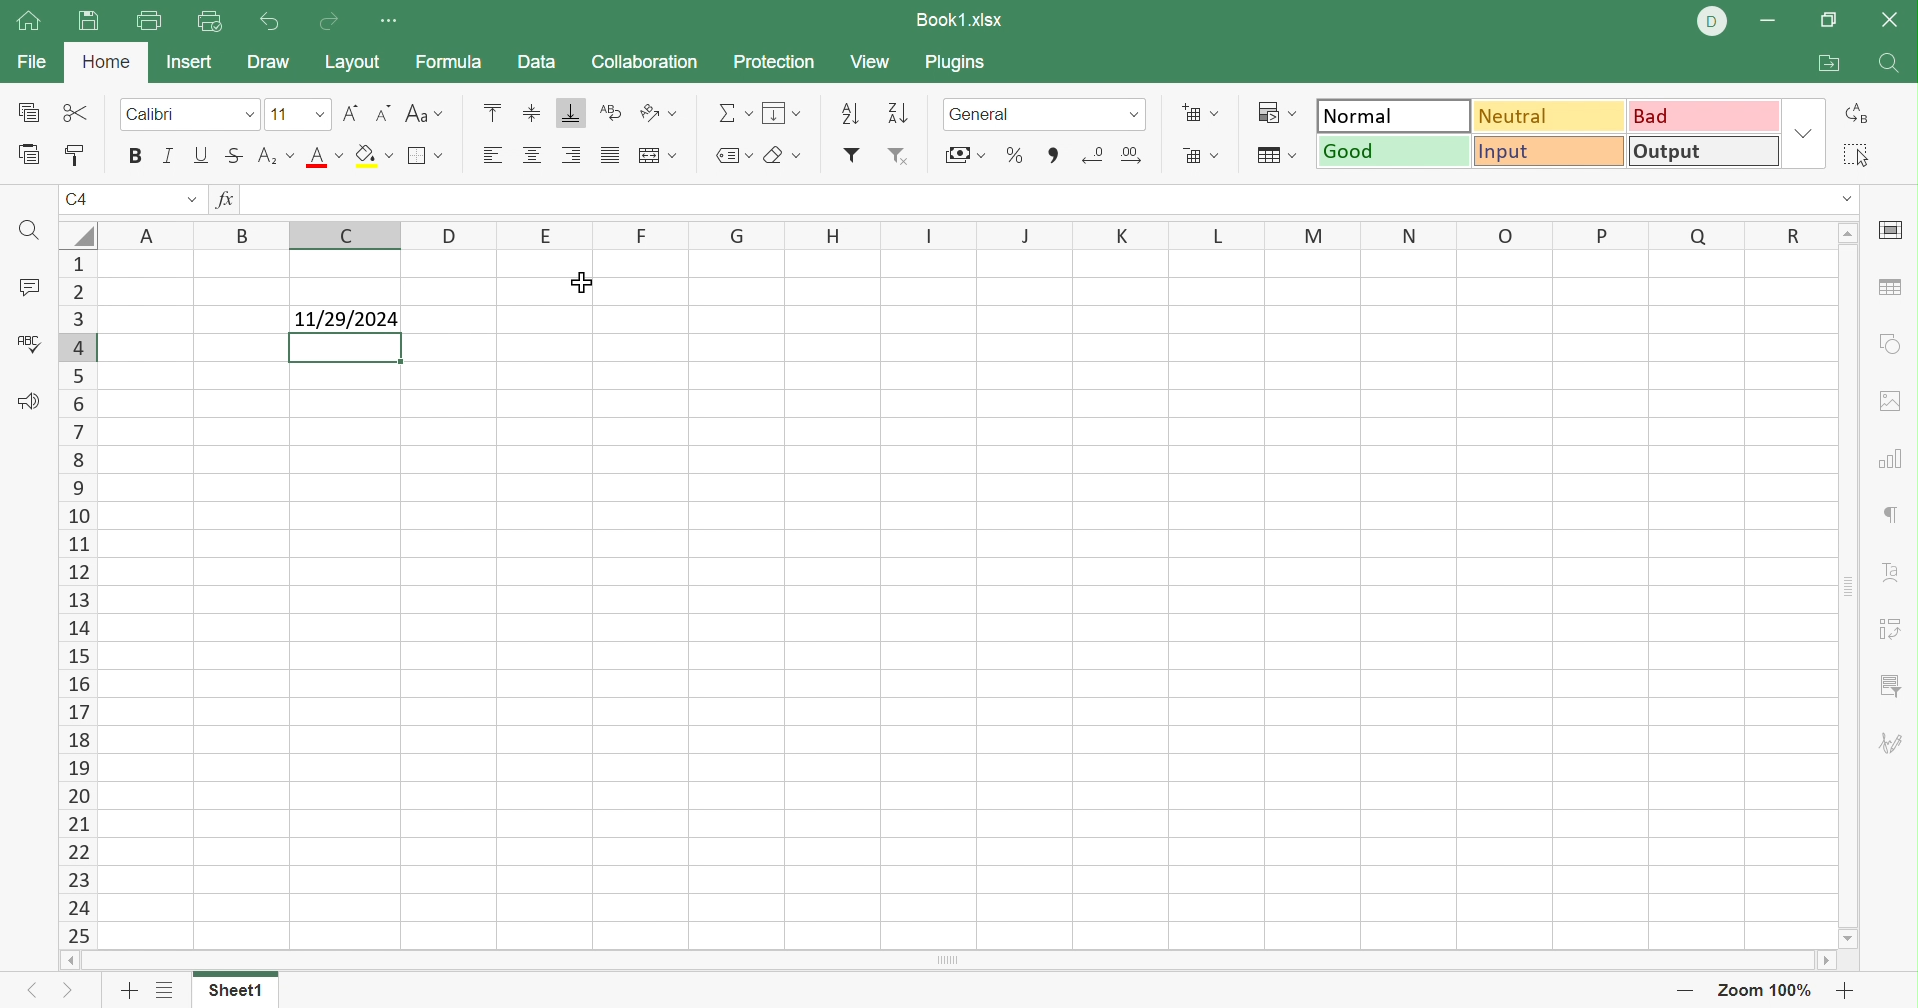 The image size is (1918, 1008). Describe the element at coordinates (329, 24) in the screenshot. I see `Redo` at that location.